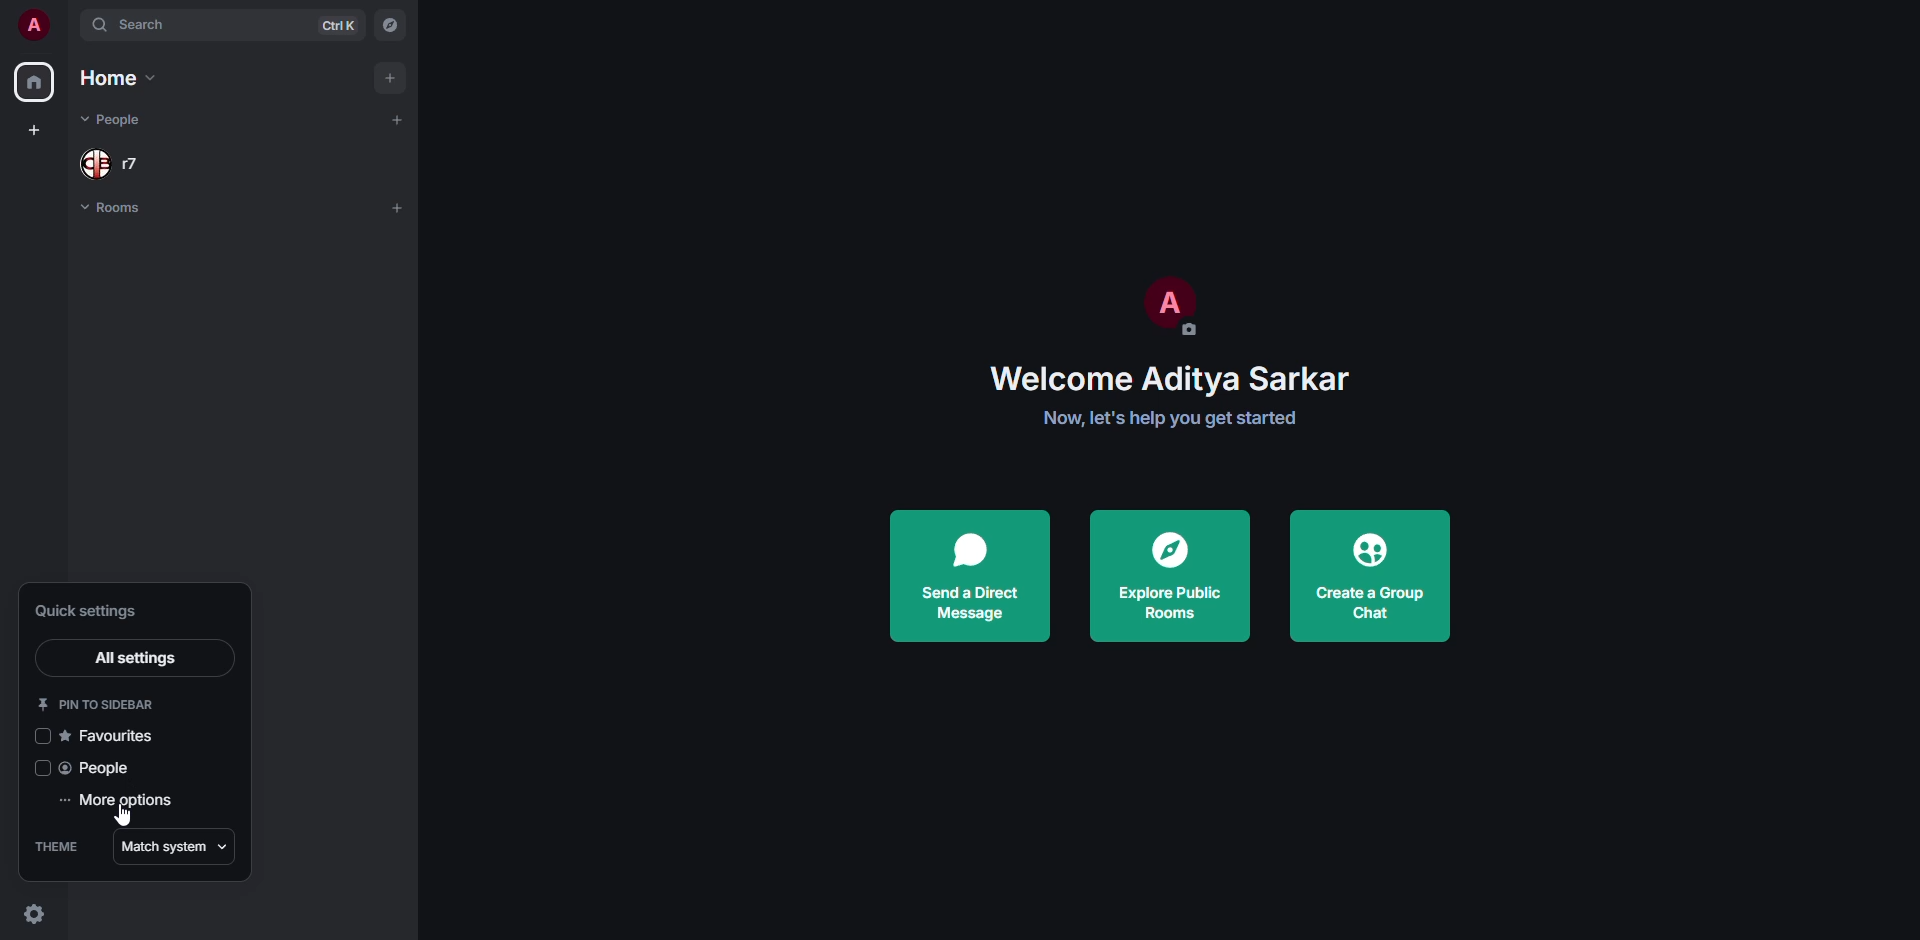 The image size is (1920, 940). I want to click on ctrl K, so click(338, 23).